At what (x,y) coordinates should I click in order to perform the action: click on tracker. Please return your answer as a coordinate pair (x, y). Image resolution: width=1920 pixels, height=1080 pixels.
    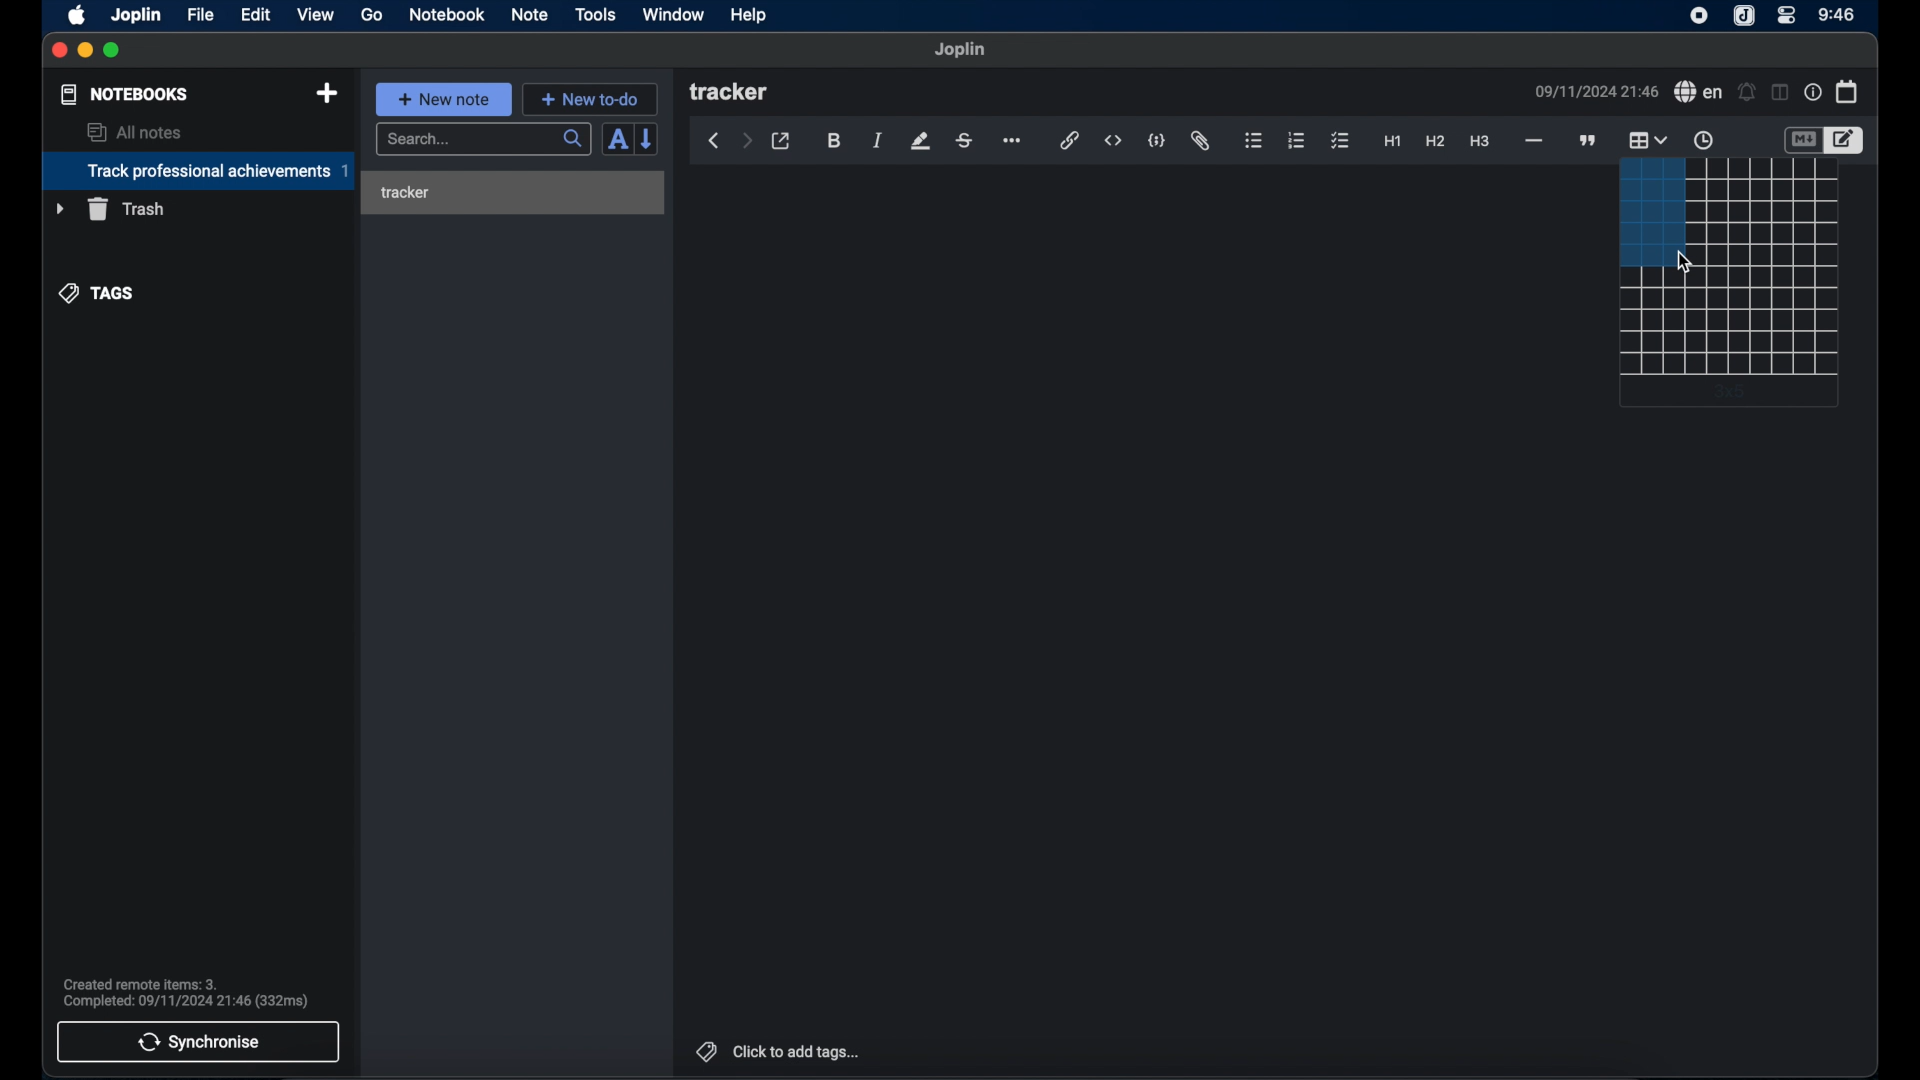
    Looking at the image, I should click on (731, 93).